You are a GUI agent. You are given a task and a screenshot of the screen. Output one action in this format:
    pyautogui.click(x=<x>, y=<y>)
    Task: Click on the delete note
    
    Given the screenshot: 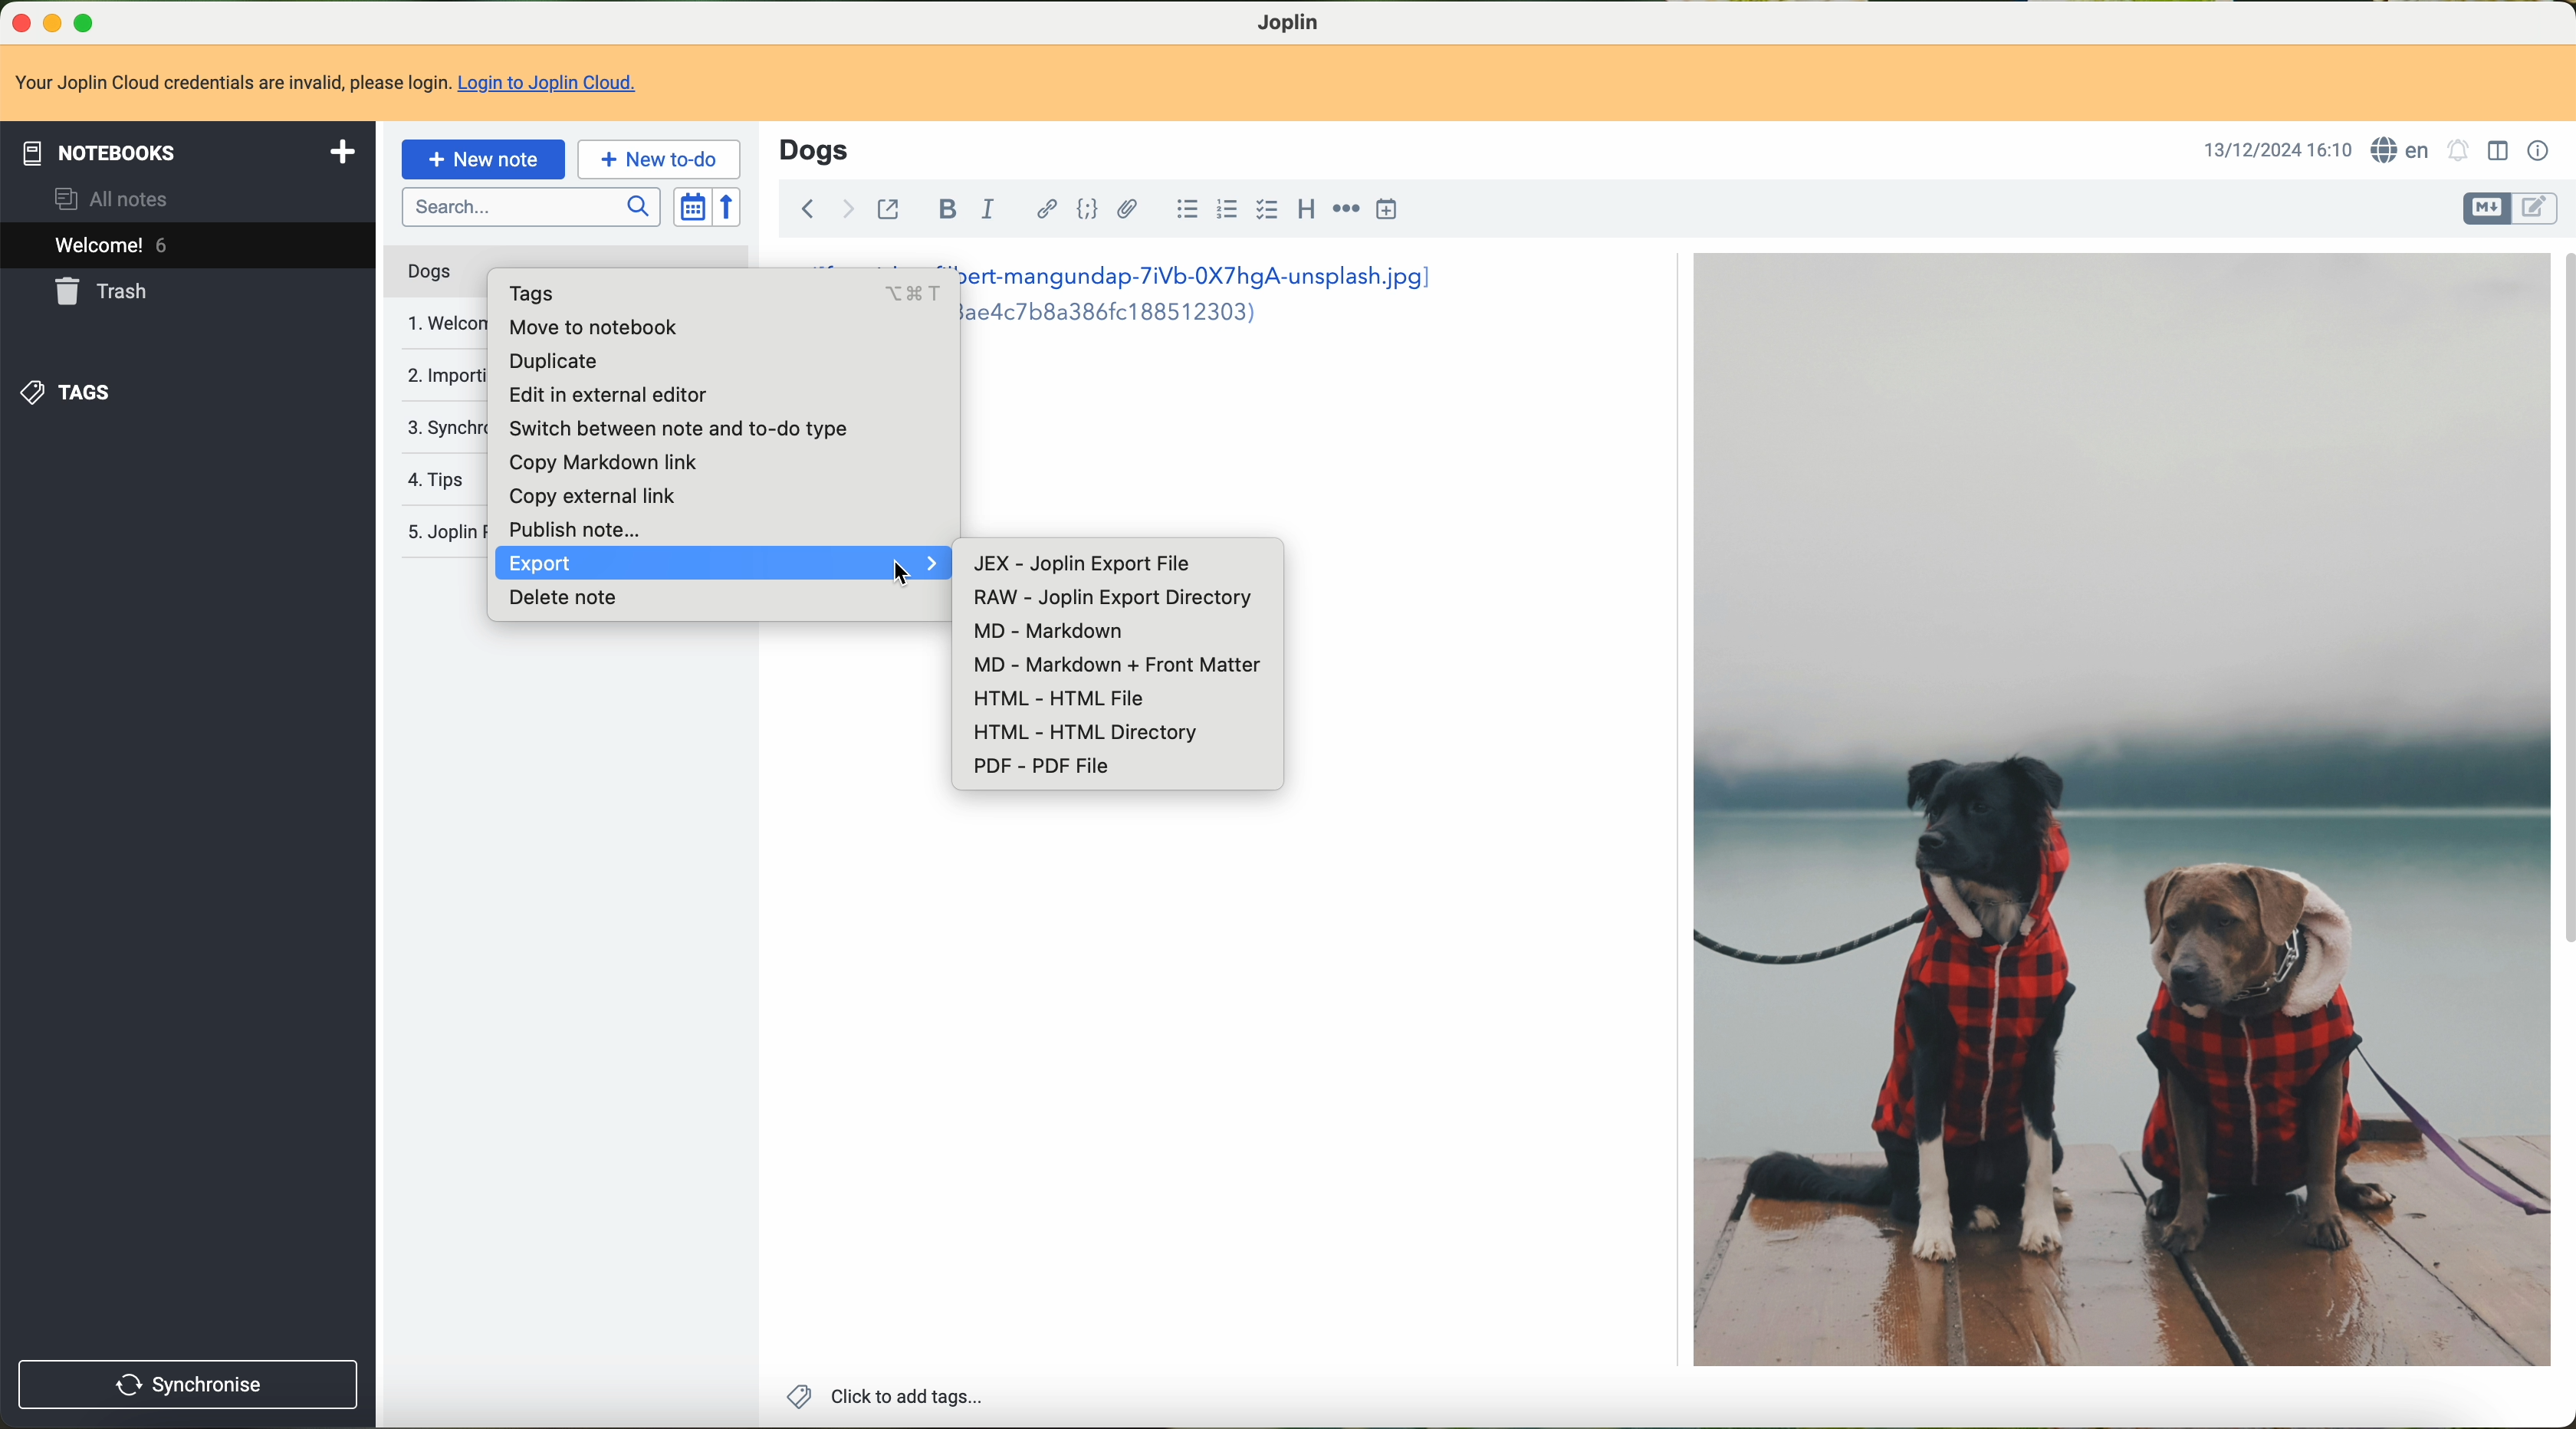 What is the action you would take?
    pyautogui.click(x=562, y=600)
    